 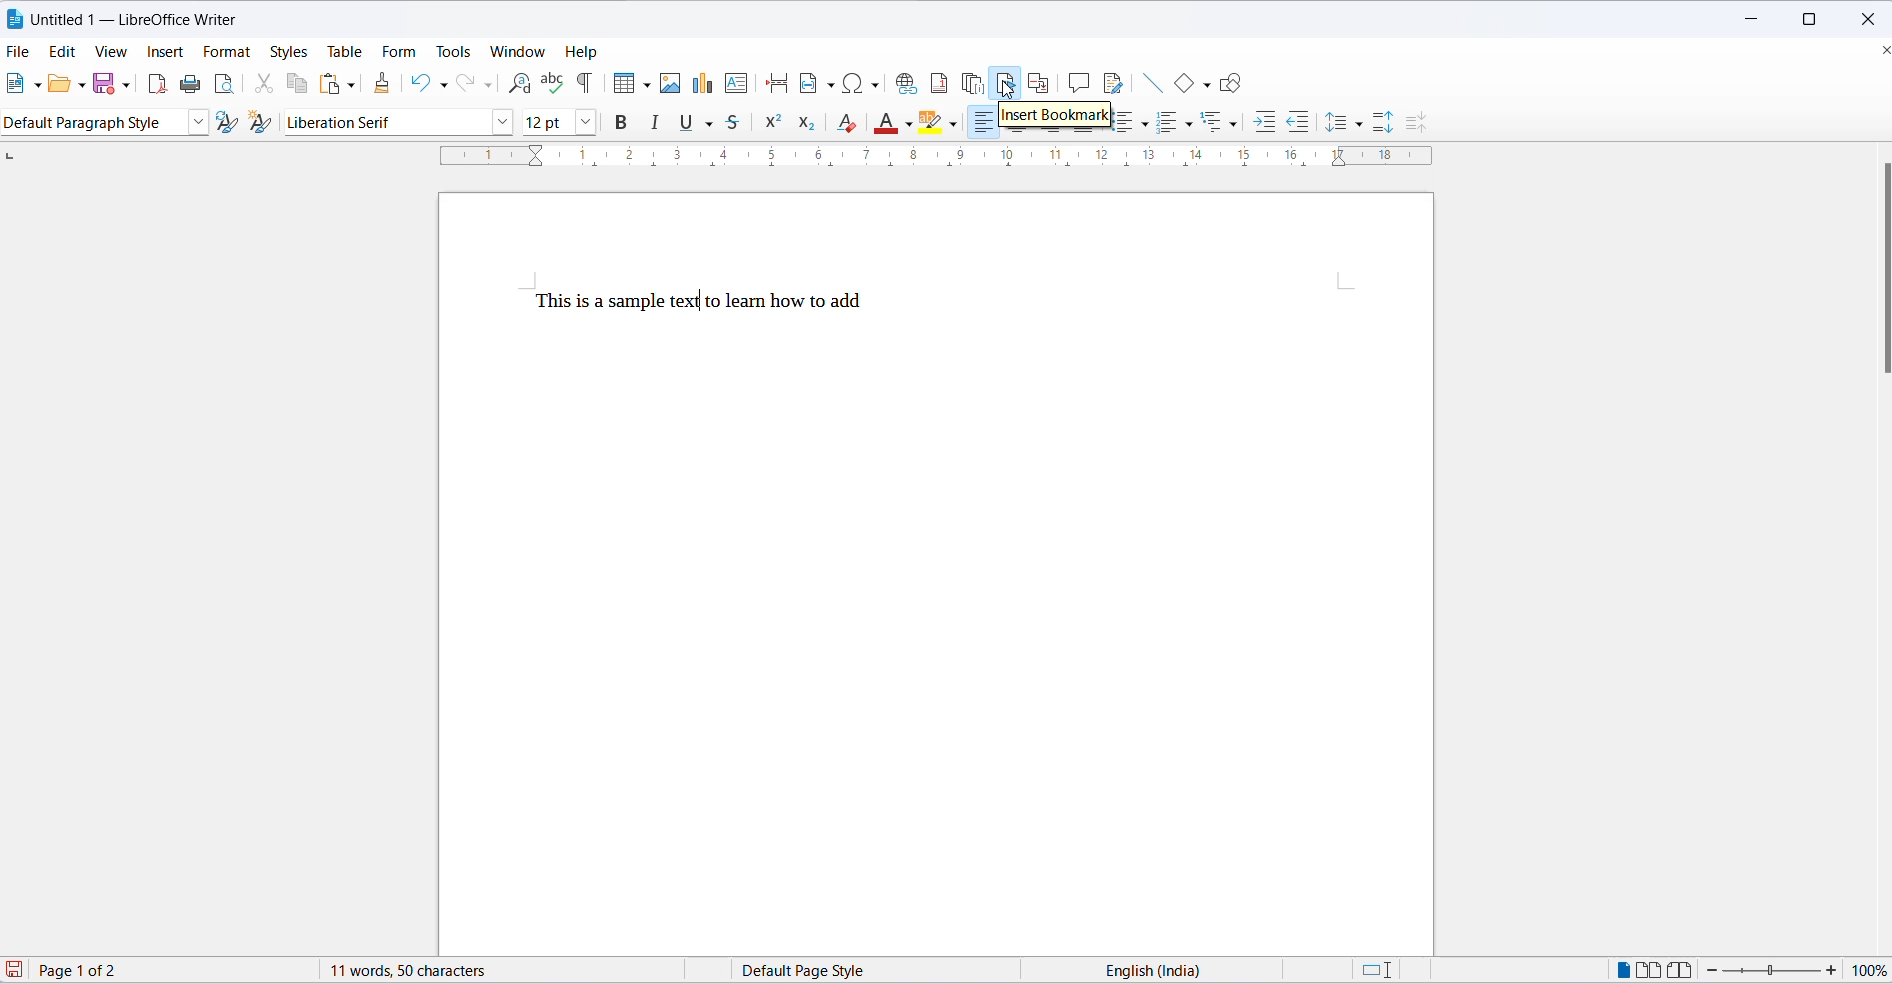 I want to click on redo, so click(x=467, y=84).